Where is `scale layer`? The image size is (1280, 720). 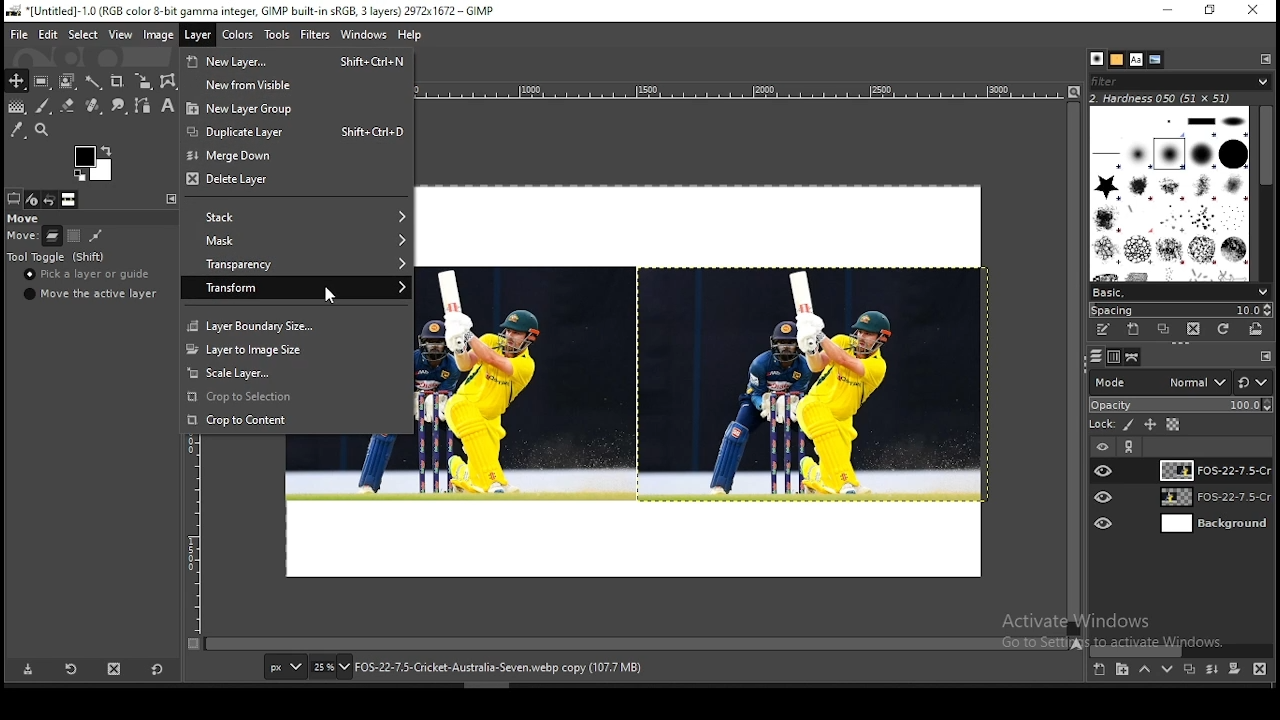
scale layer is located at coordinates (298, 373).